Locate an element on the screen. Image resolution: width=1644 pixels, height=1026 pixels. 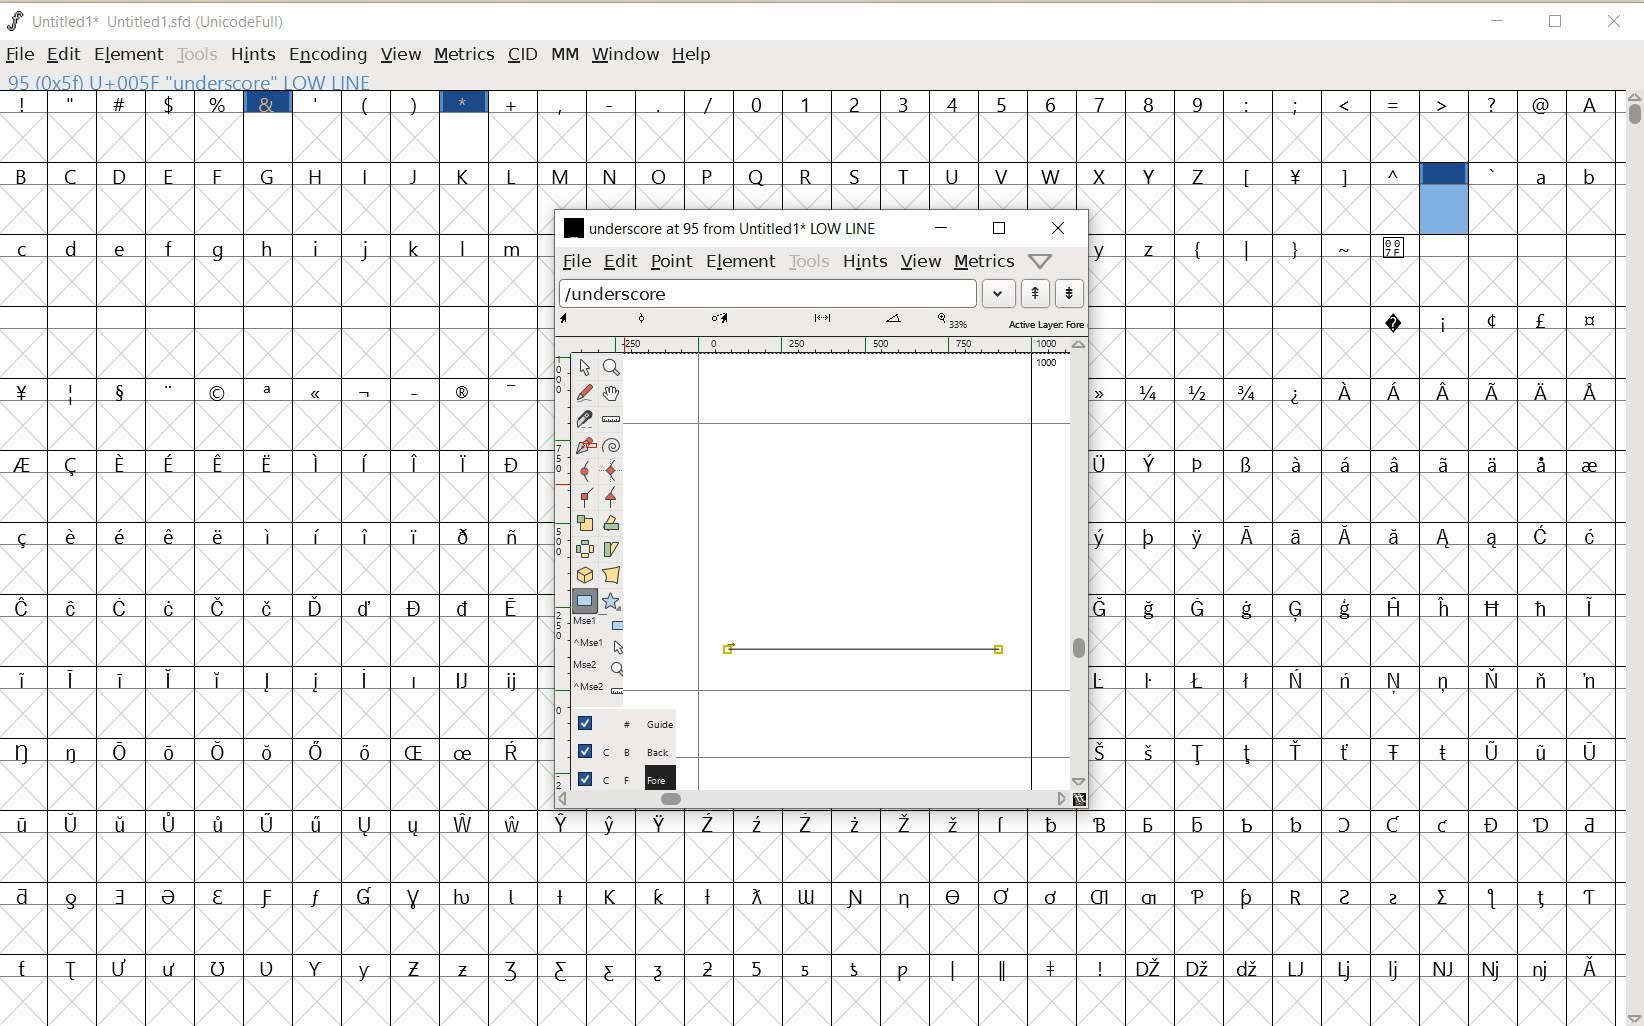
help/window is located at coordinates (1039, 261).